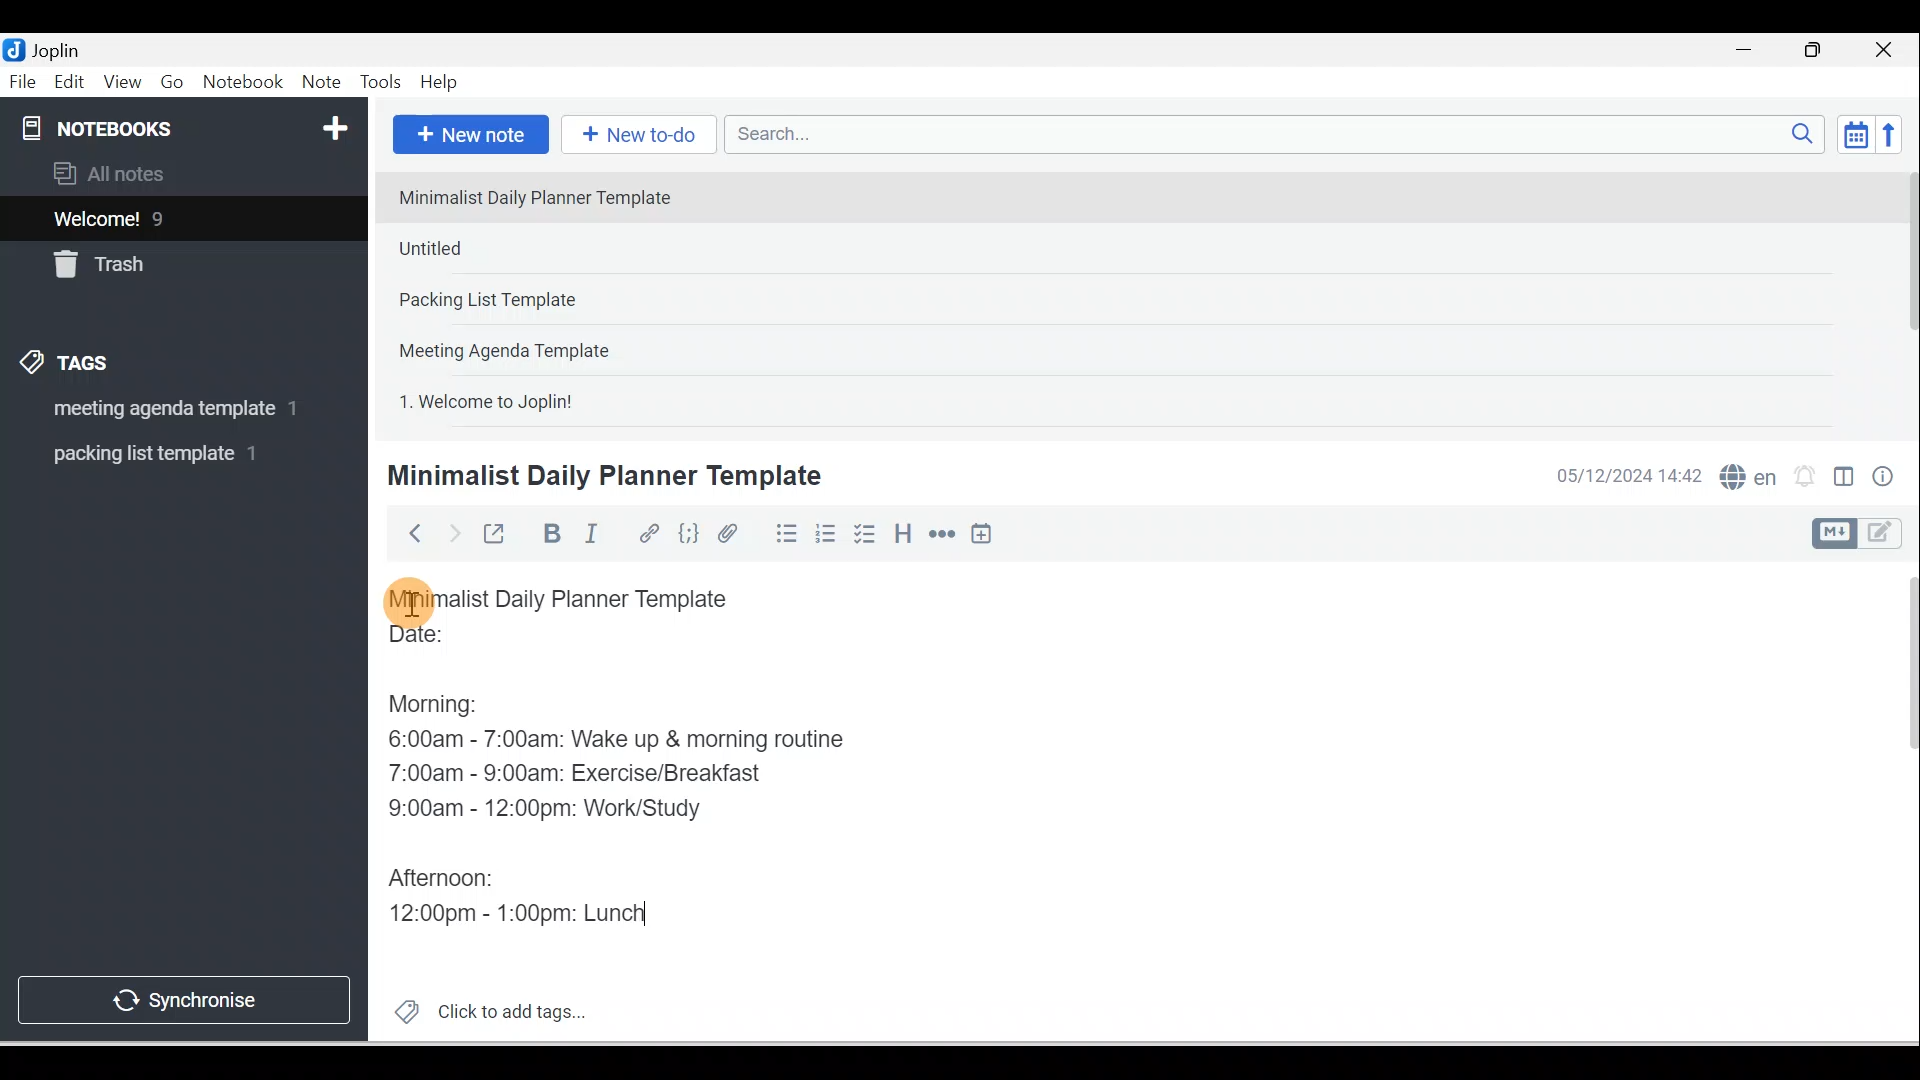  I want to click on Morning:, so click(448, 699).